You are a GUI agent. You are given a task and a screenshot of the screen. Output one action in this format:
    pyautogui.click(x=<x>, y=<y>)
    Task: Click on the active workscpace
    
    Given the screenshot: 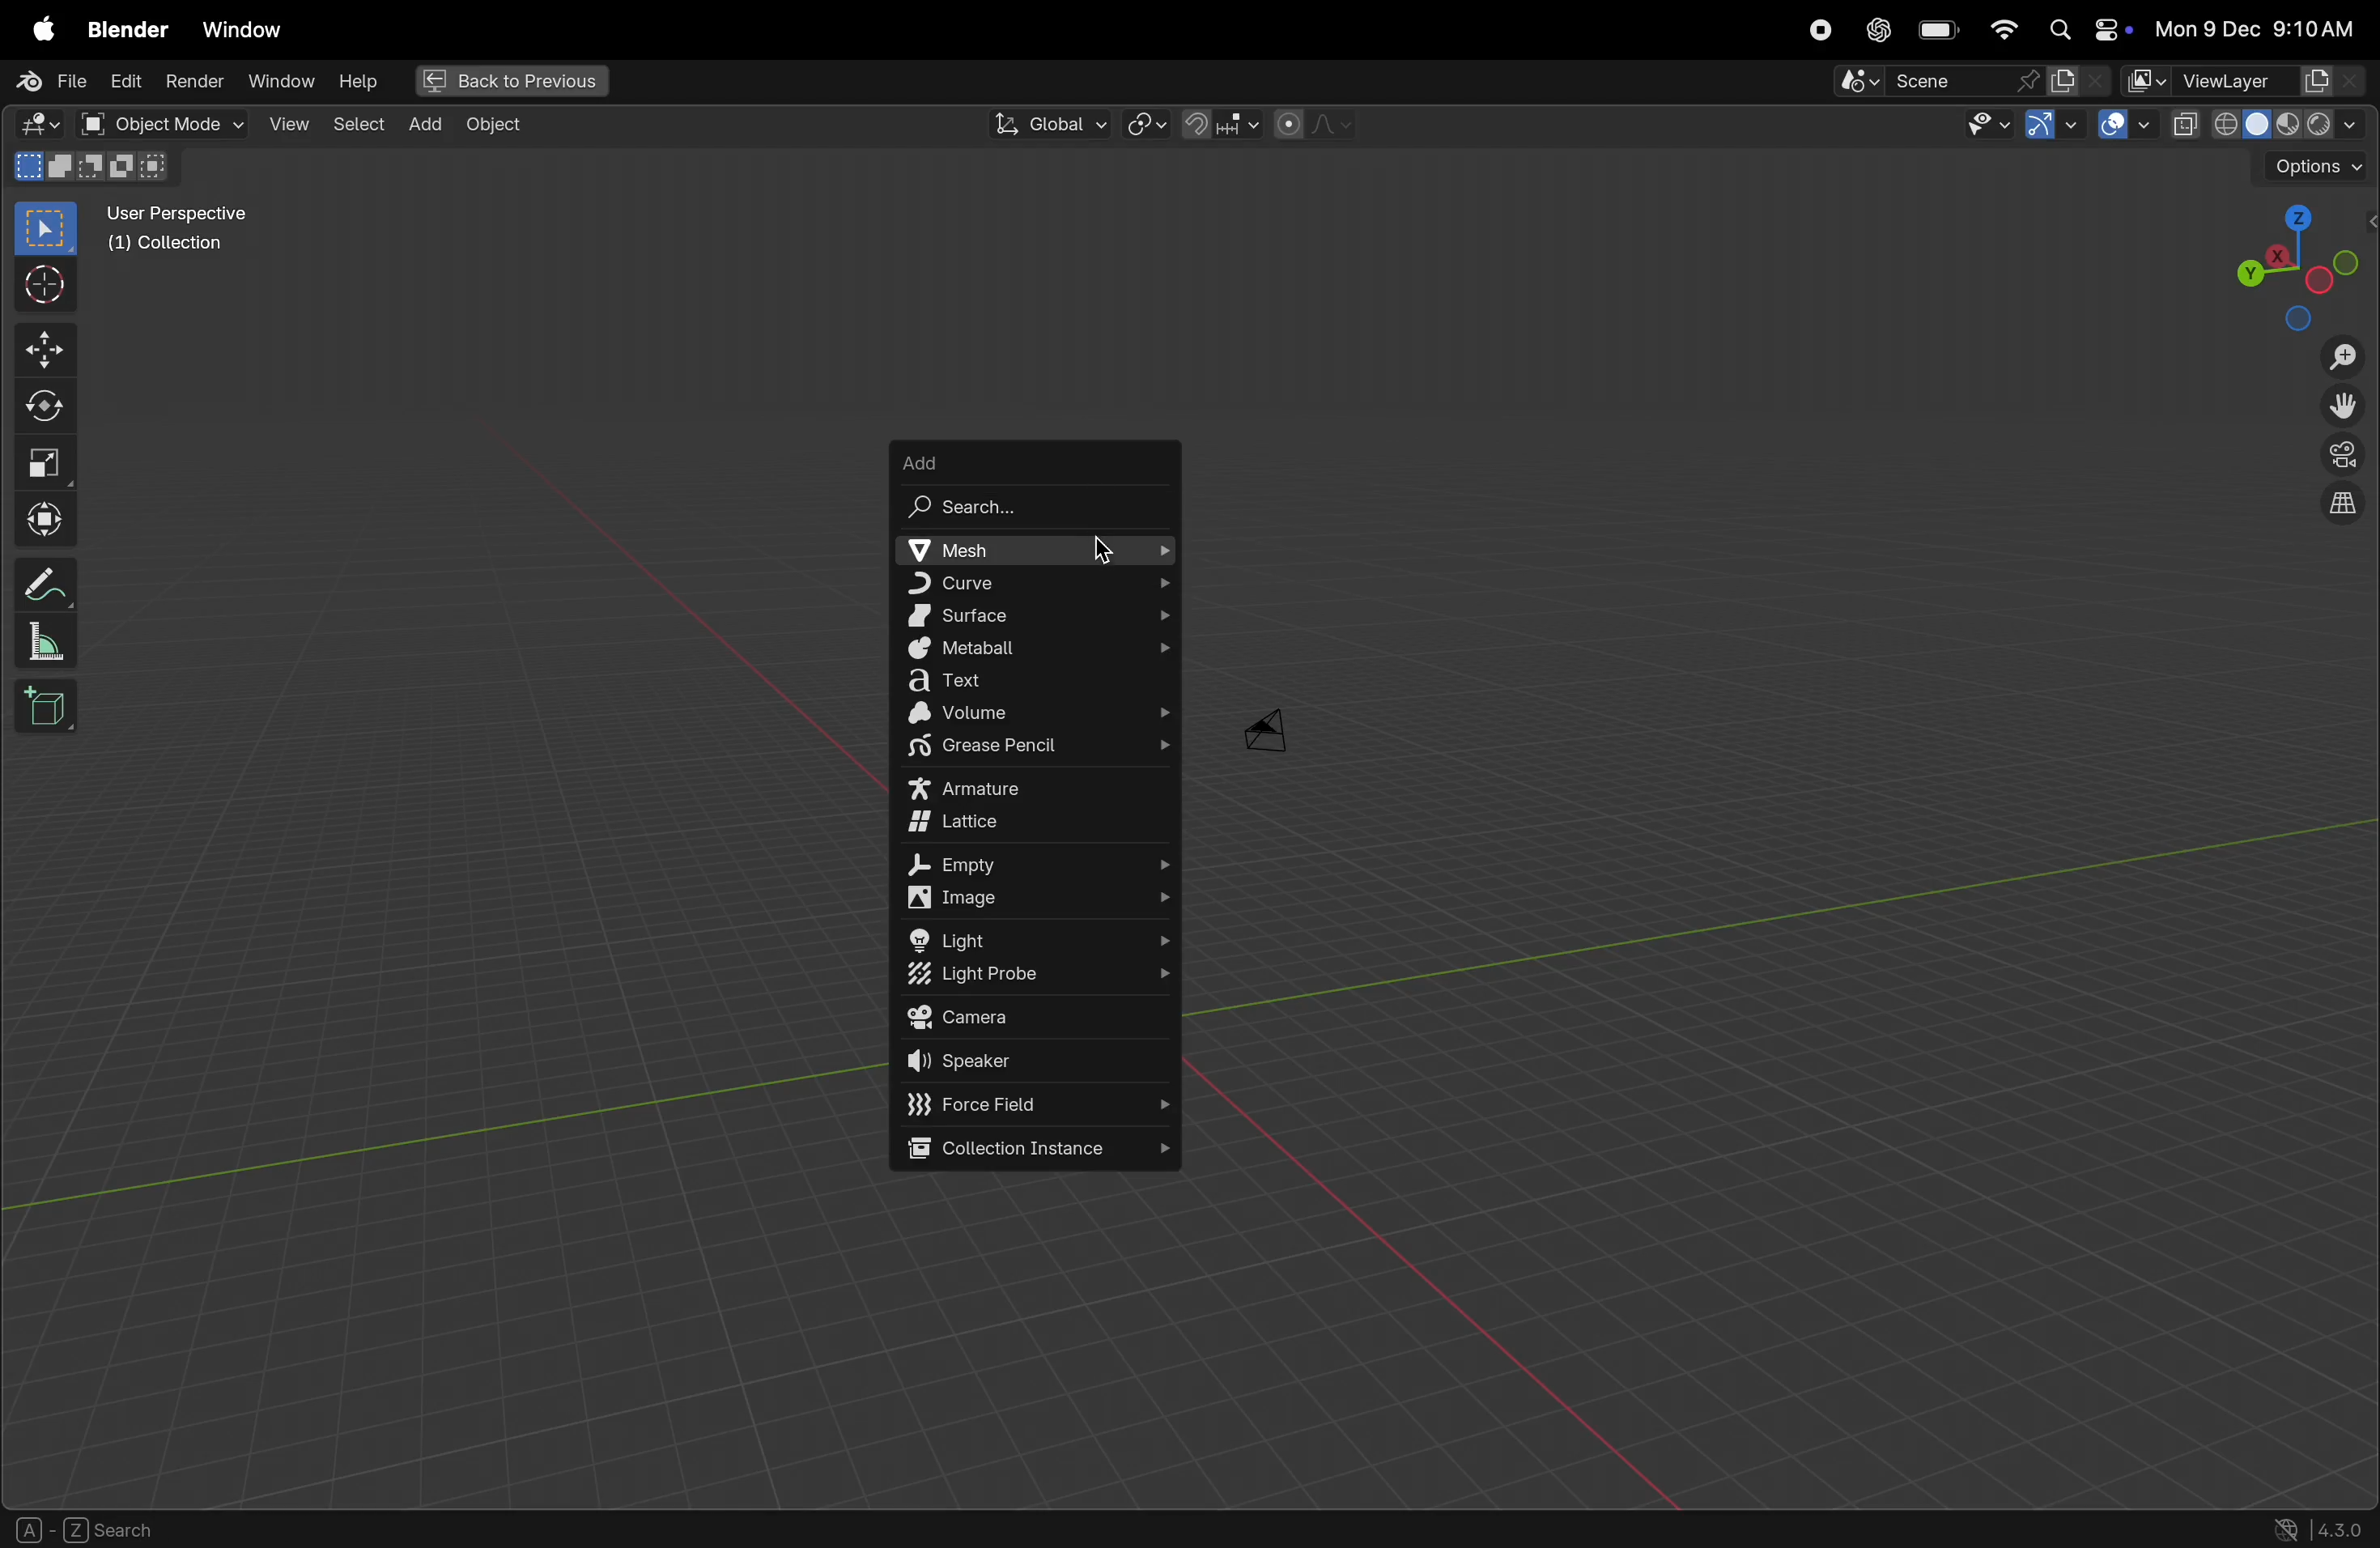 What is the action you would take?
    pyautogui.click(x=2148, y=79)
    